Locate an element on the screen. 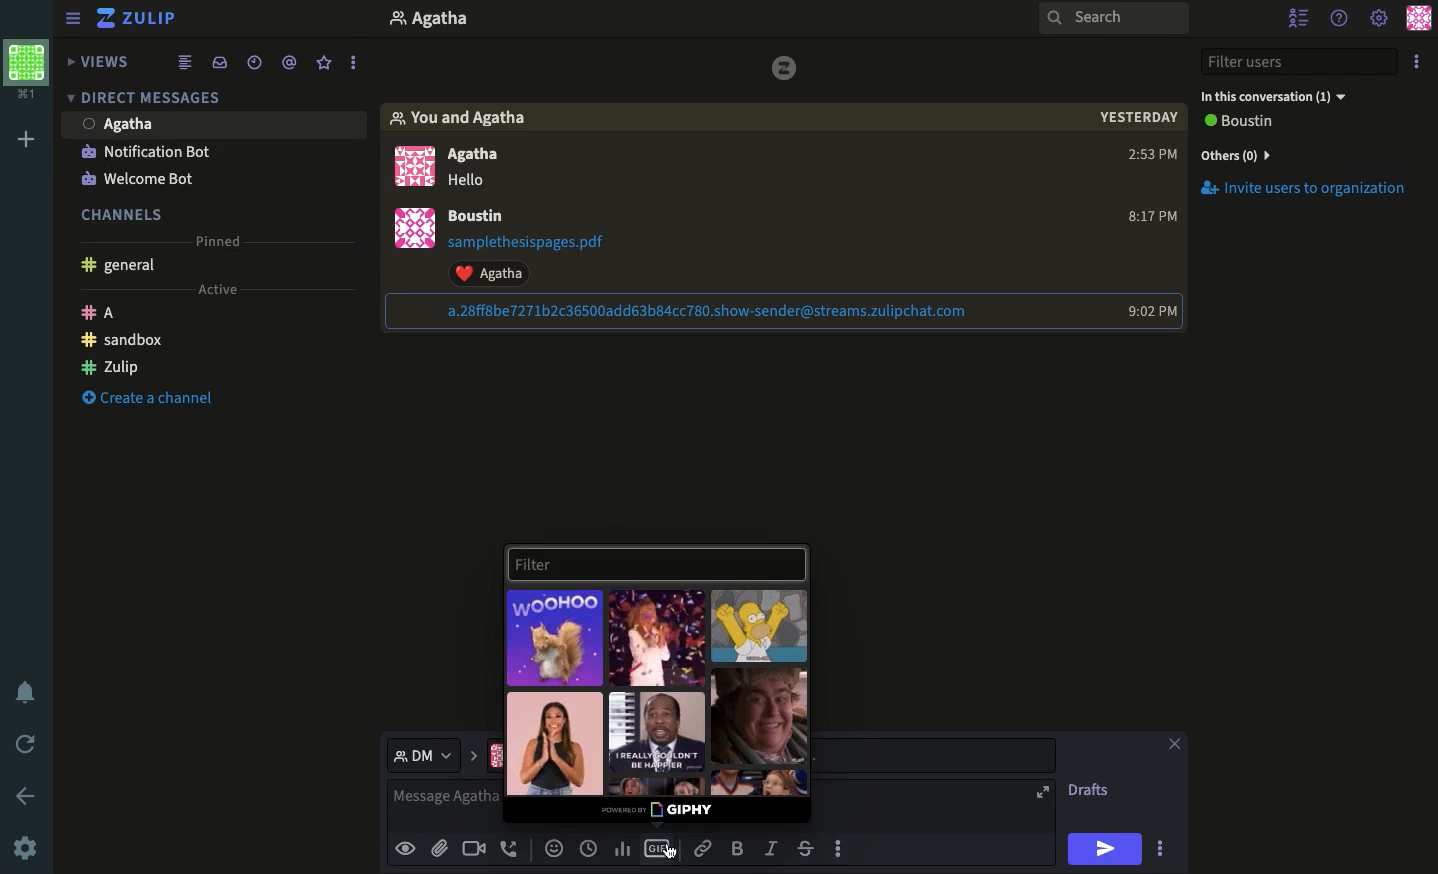 The image size is (1438, 874). Invite users to organization is located at coordinates (1306, 156).